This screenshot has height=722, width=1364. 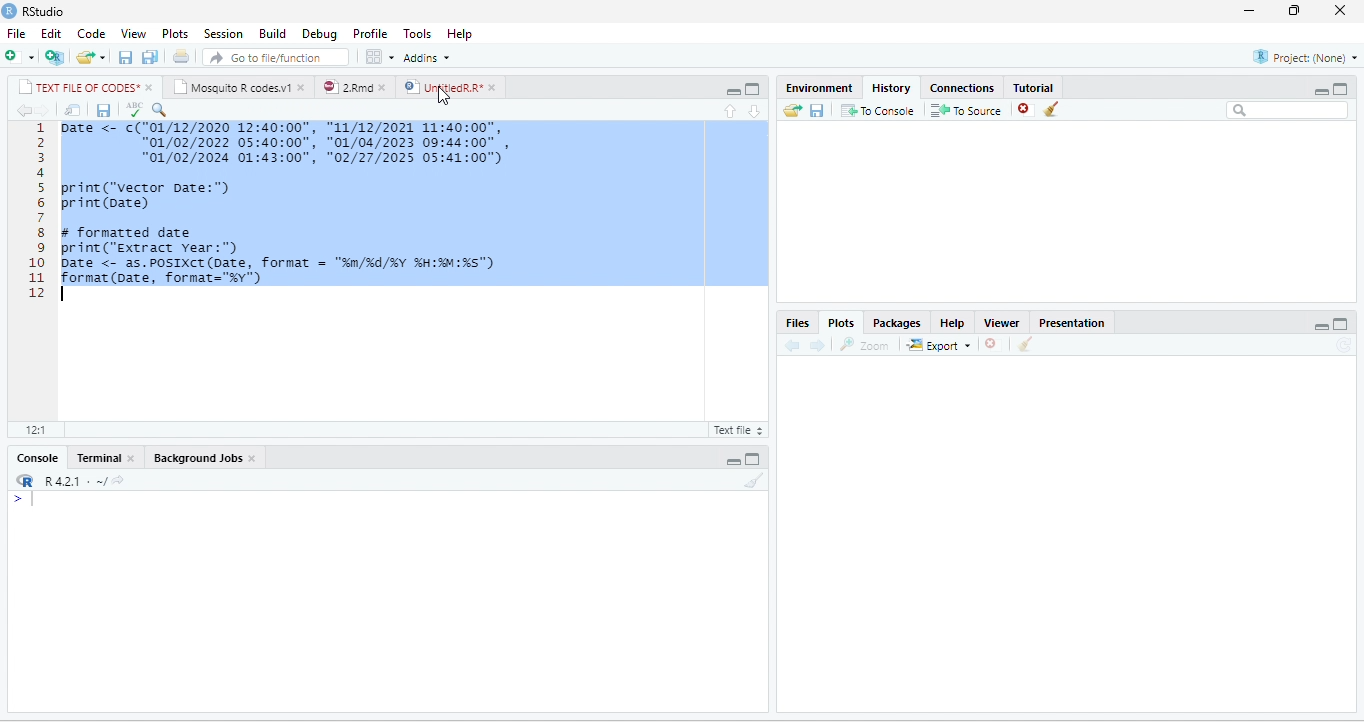 What do you see at coordinates (730, 111) in the screenshot?
I see `up` at bounding box center [730, 111].